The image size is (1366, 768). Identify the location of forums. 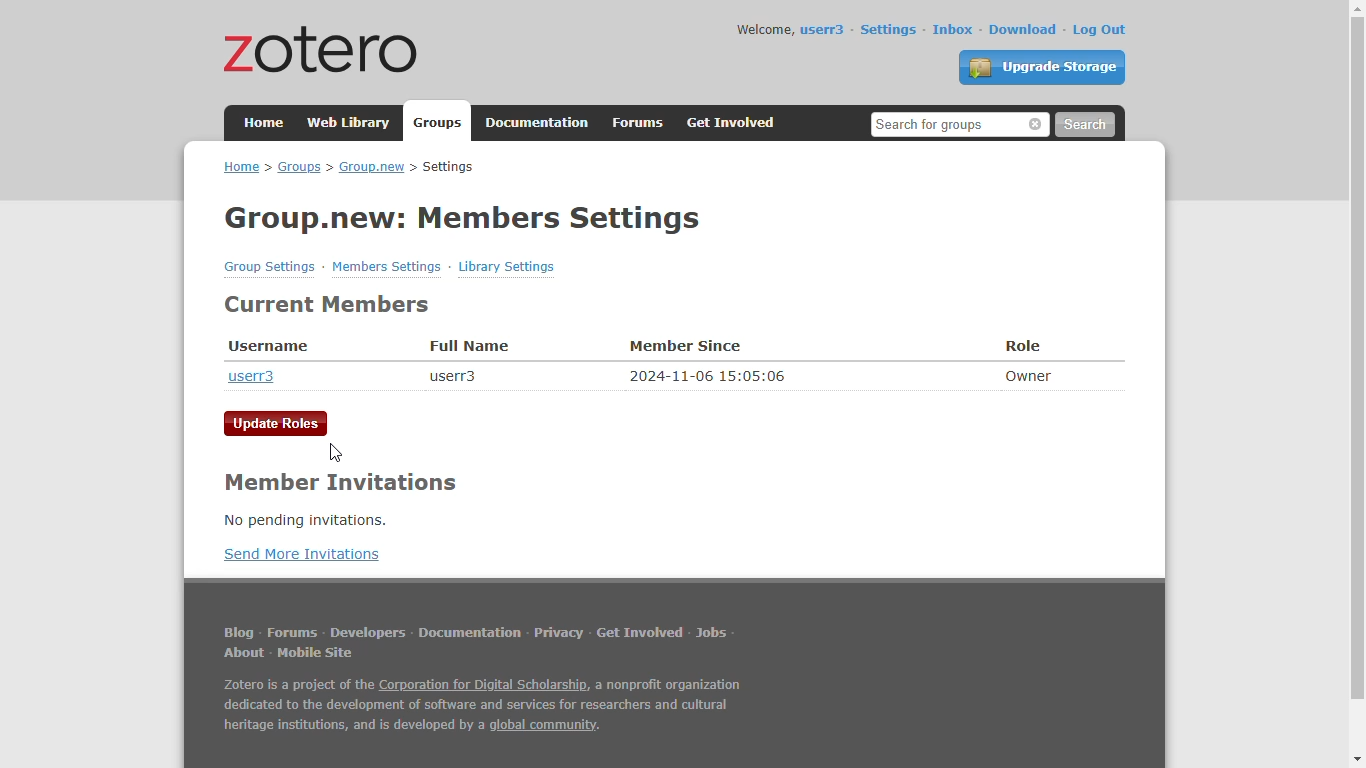
(292, 632).